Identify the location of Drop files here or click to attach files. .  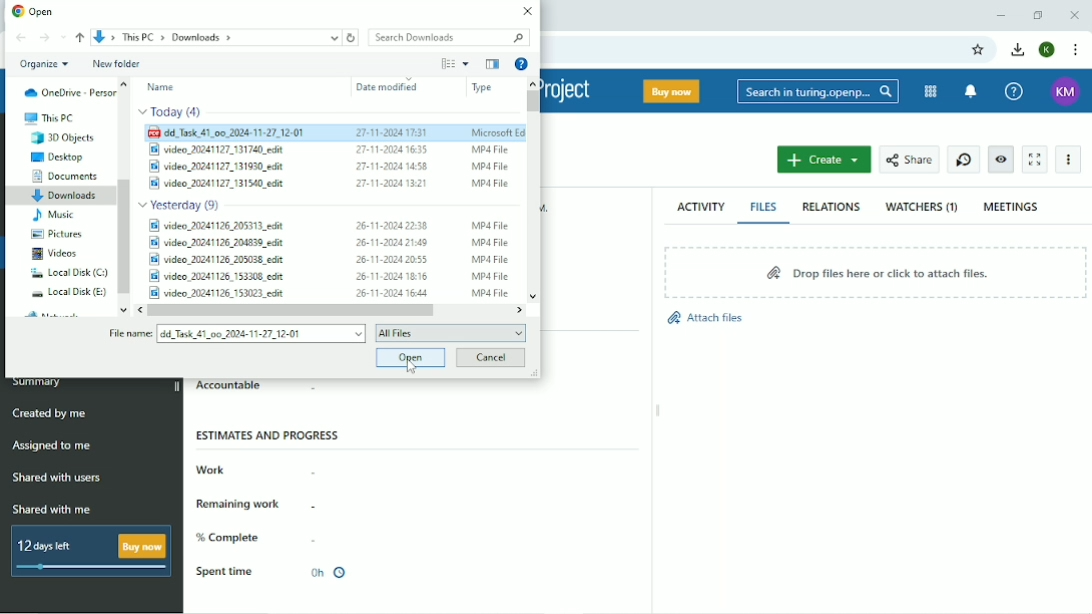
(875, 272).